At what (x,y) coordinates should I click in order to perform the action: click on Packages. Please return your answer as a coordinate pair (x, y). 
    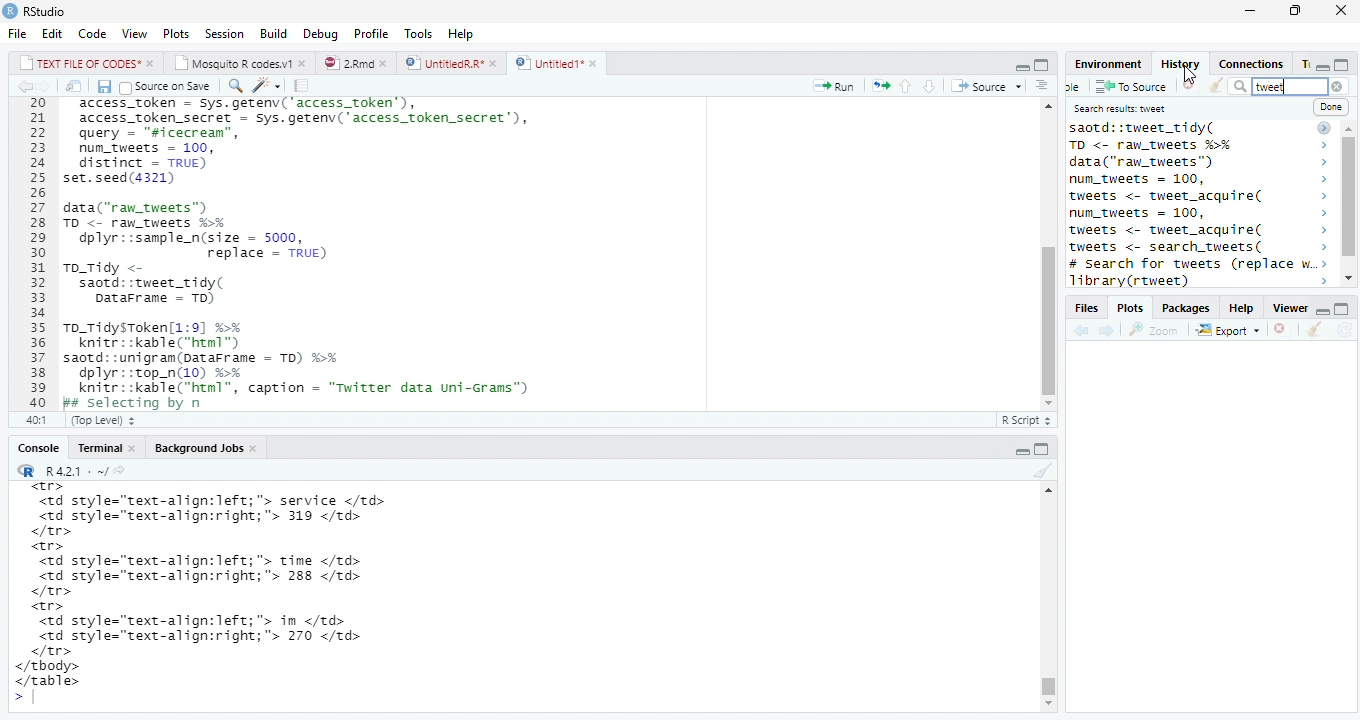
    Looking at the image, I should click on (1183, 308).